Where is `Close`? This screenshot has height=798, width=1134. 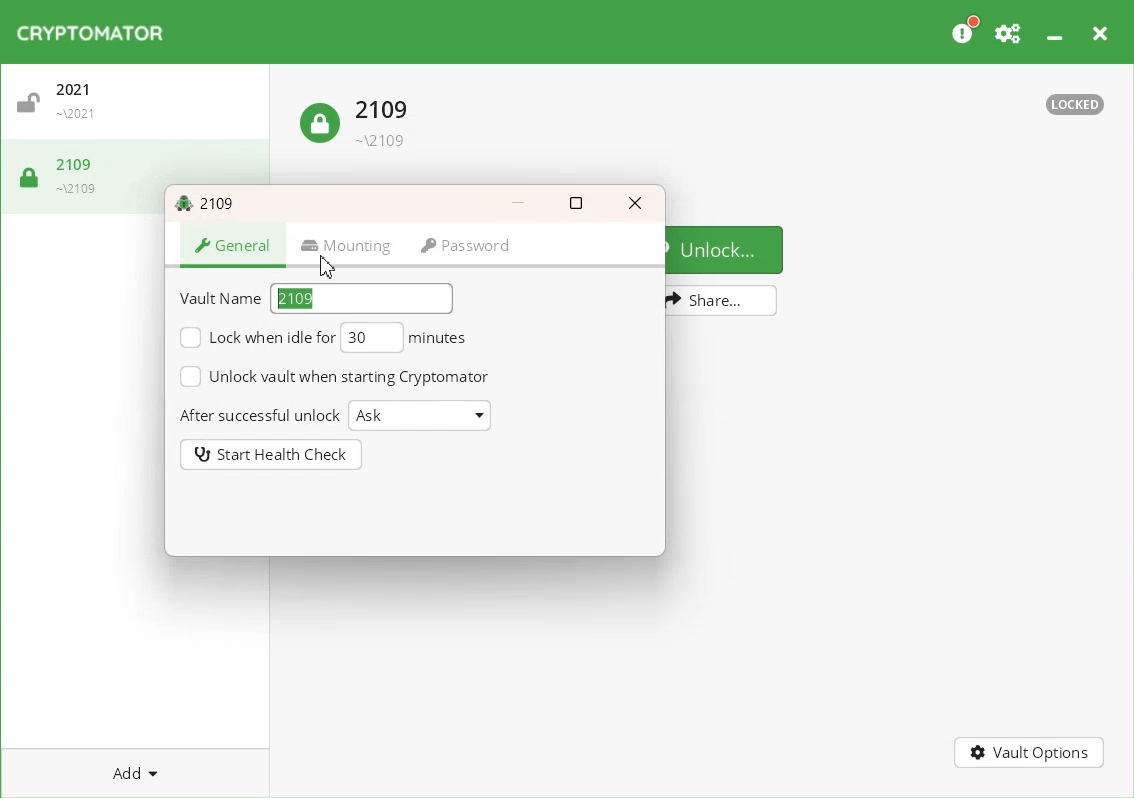
Close is located at coordinates (1102, 32).